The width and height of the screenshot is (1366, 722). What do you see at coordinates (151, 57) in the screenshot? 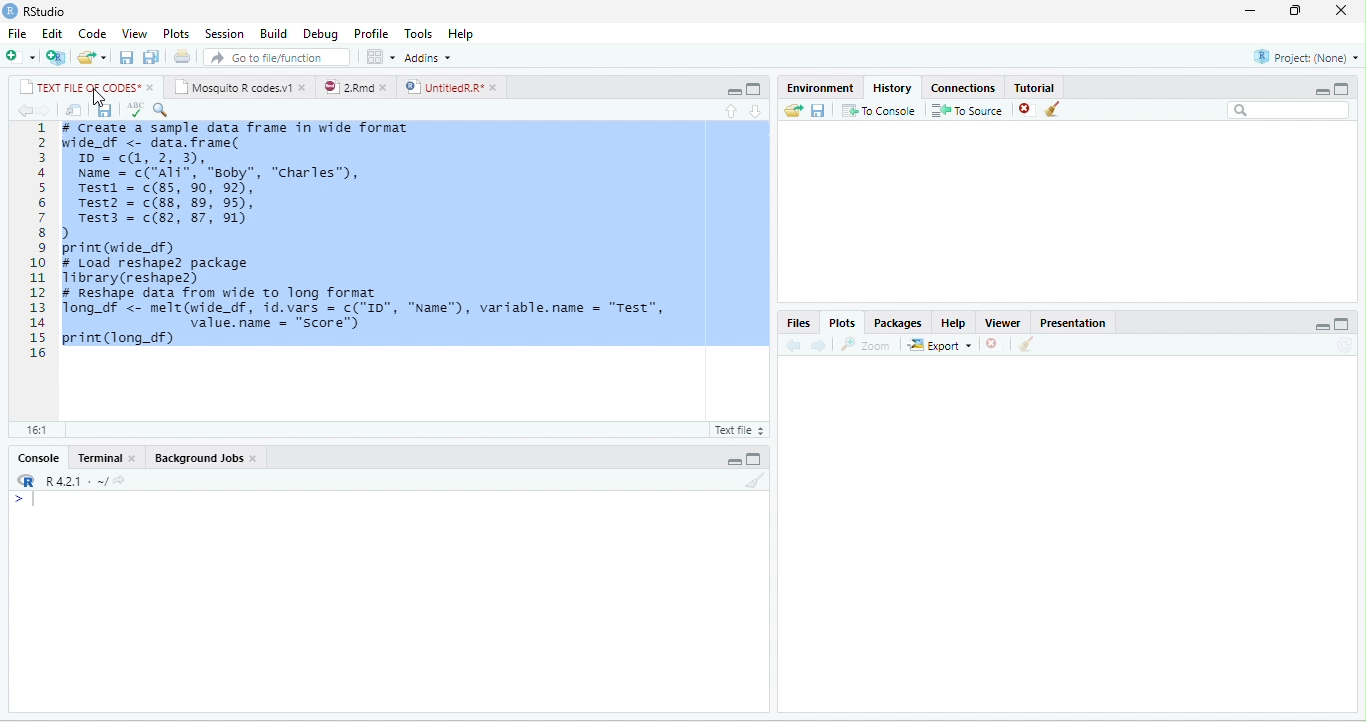
I see `save all` at bounding box center [151, 57].